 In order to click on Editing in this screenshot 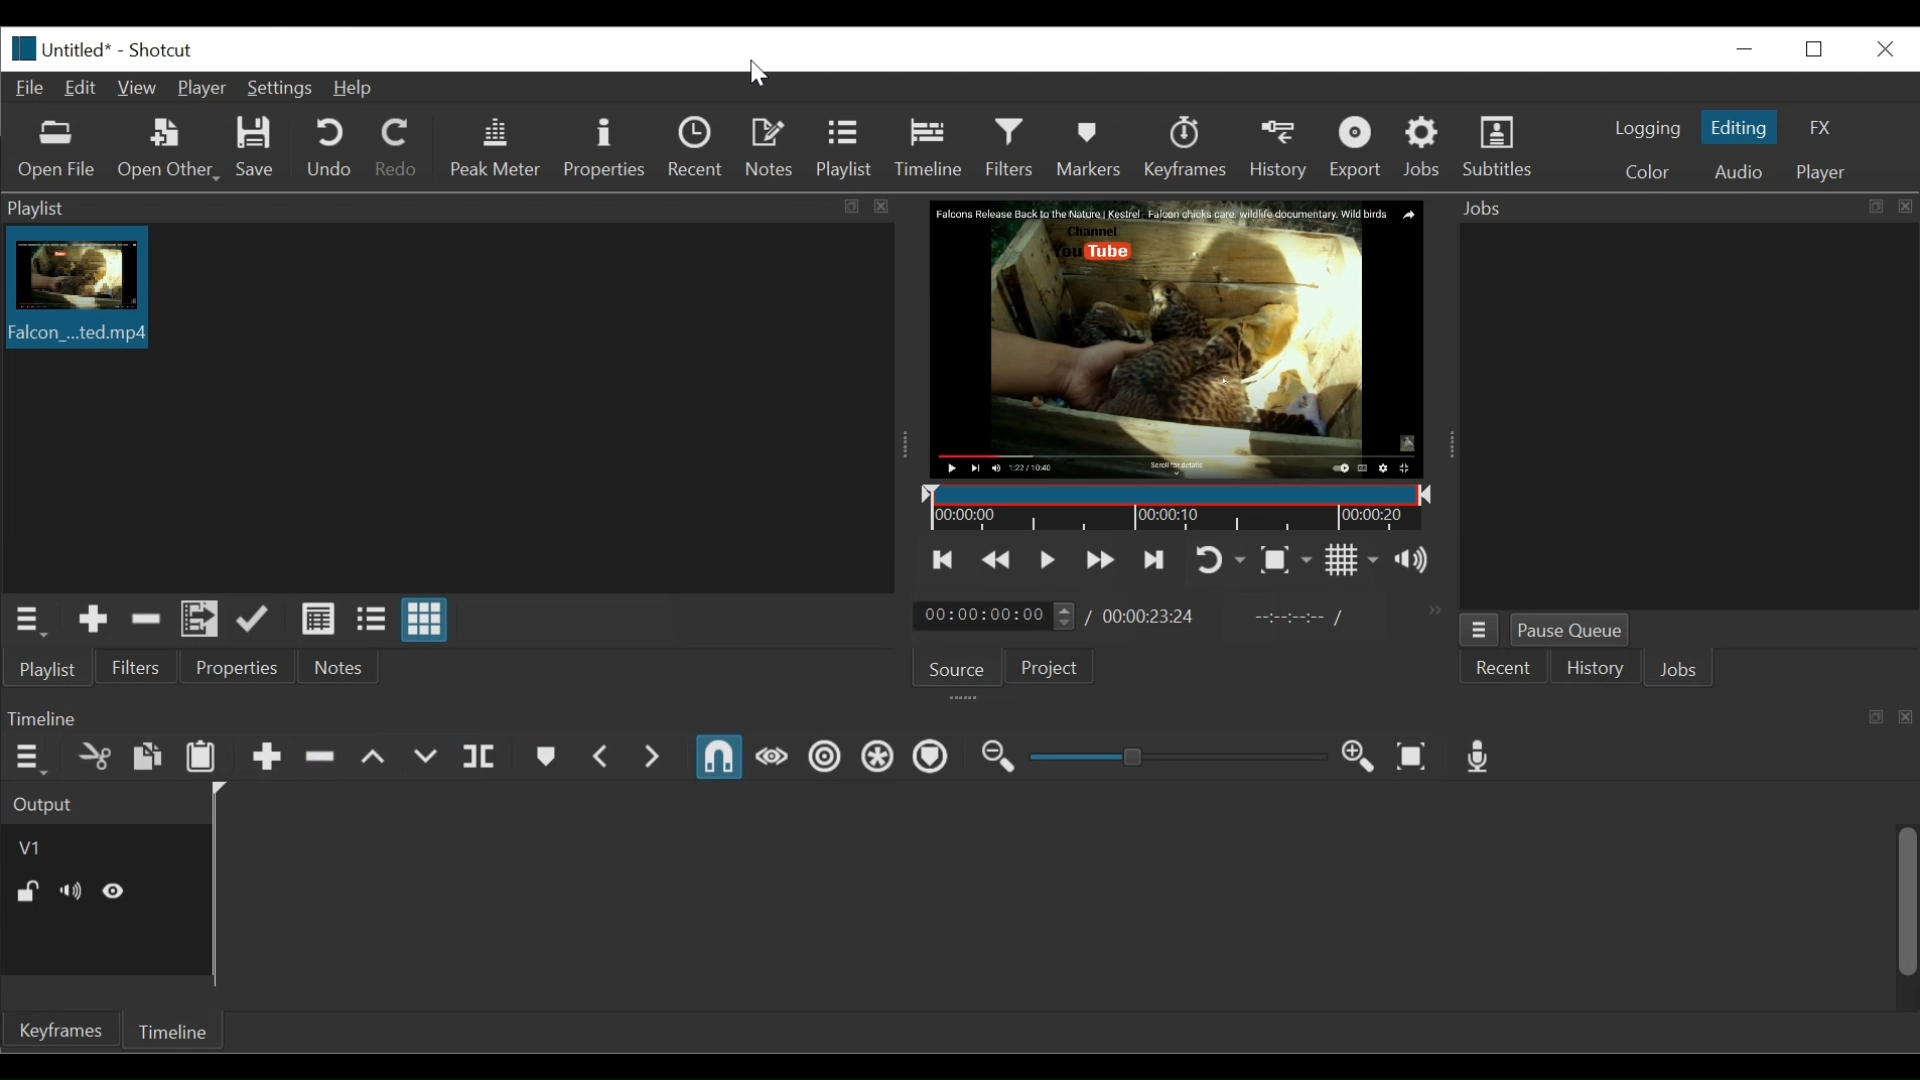, I will do `click(1737, 127)`.